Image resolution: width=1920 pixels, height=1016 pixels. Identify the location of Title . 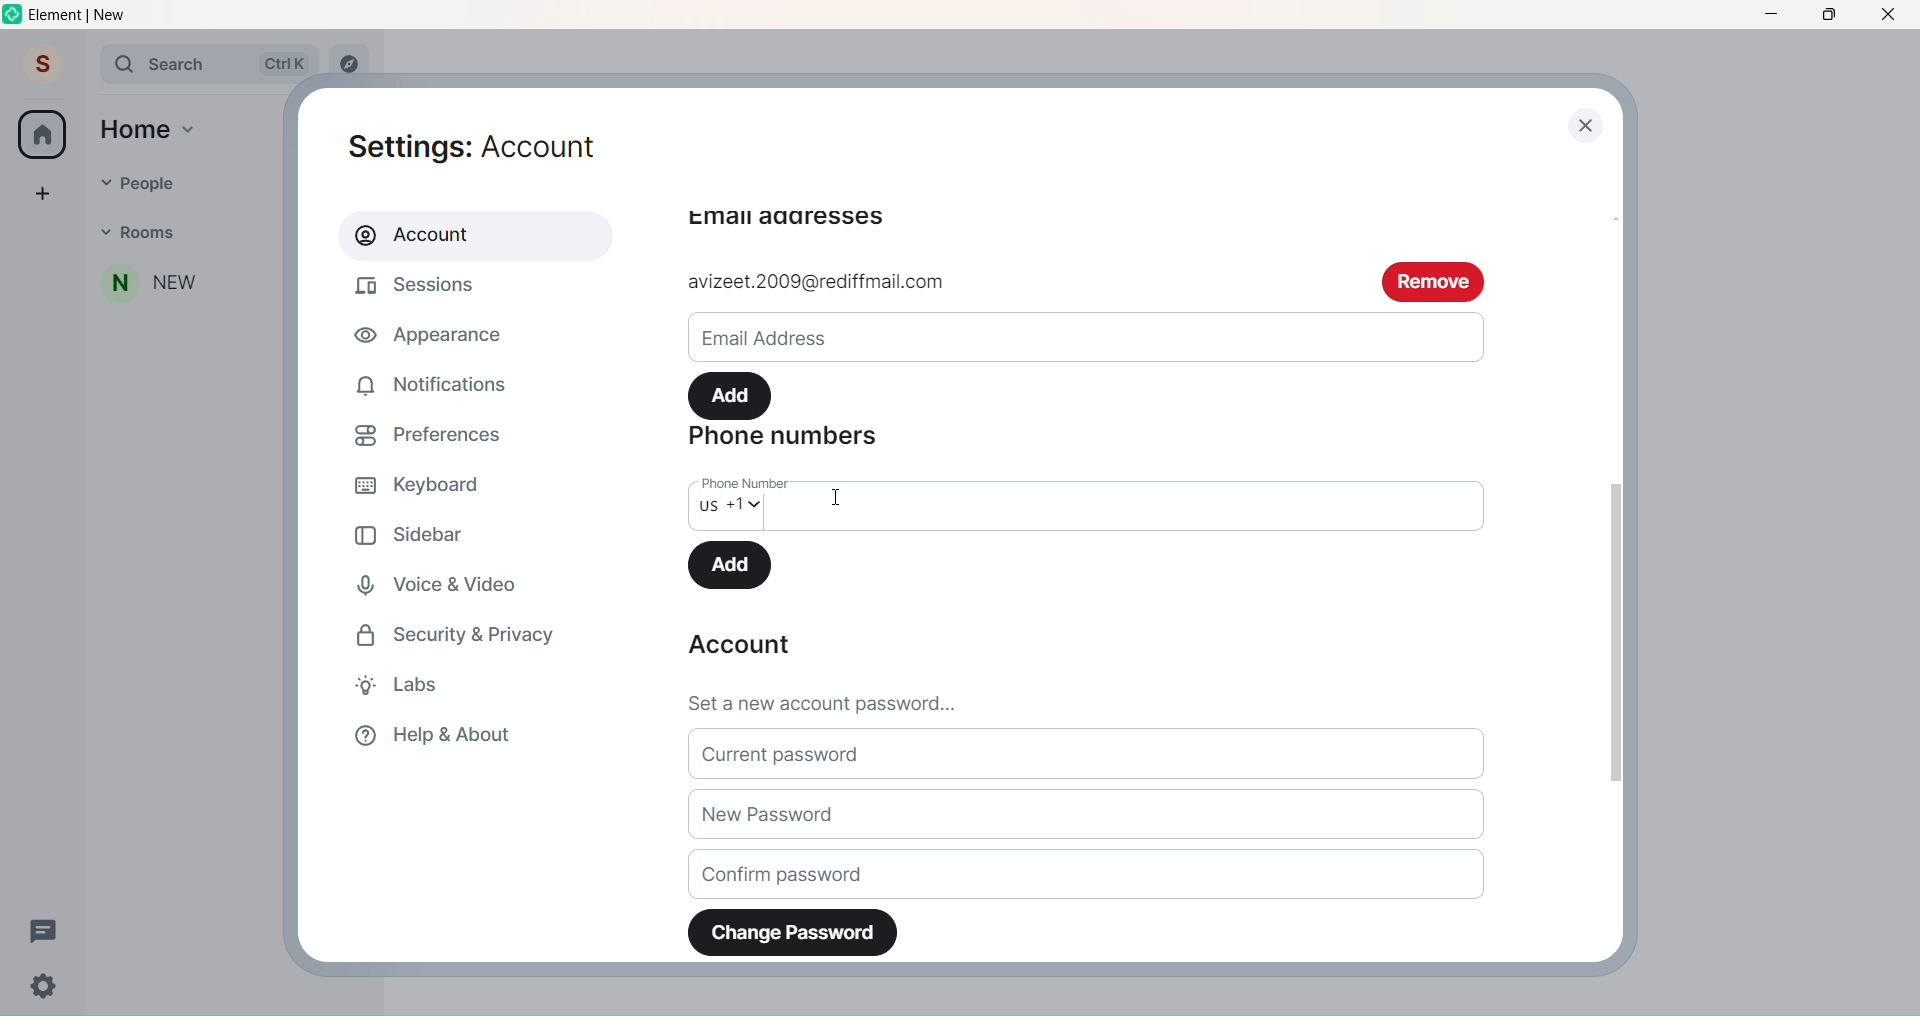
(96, 15).